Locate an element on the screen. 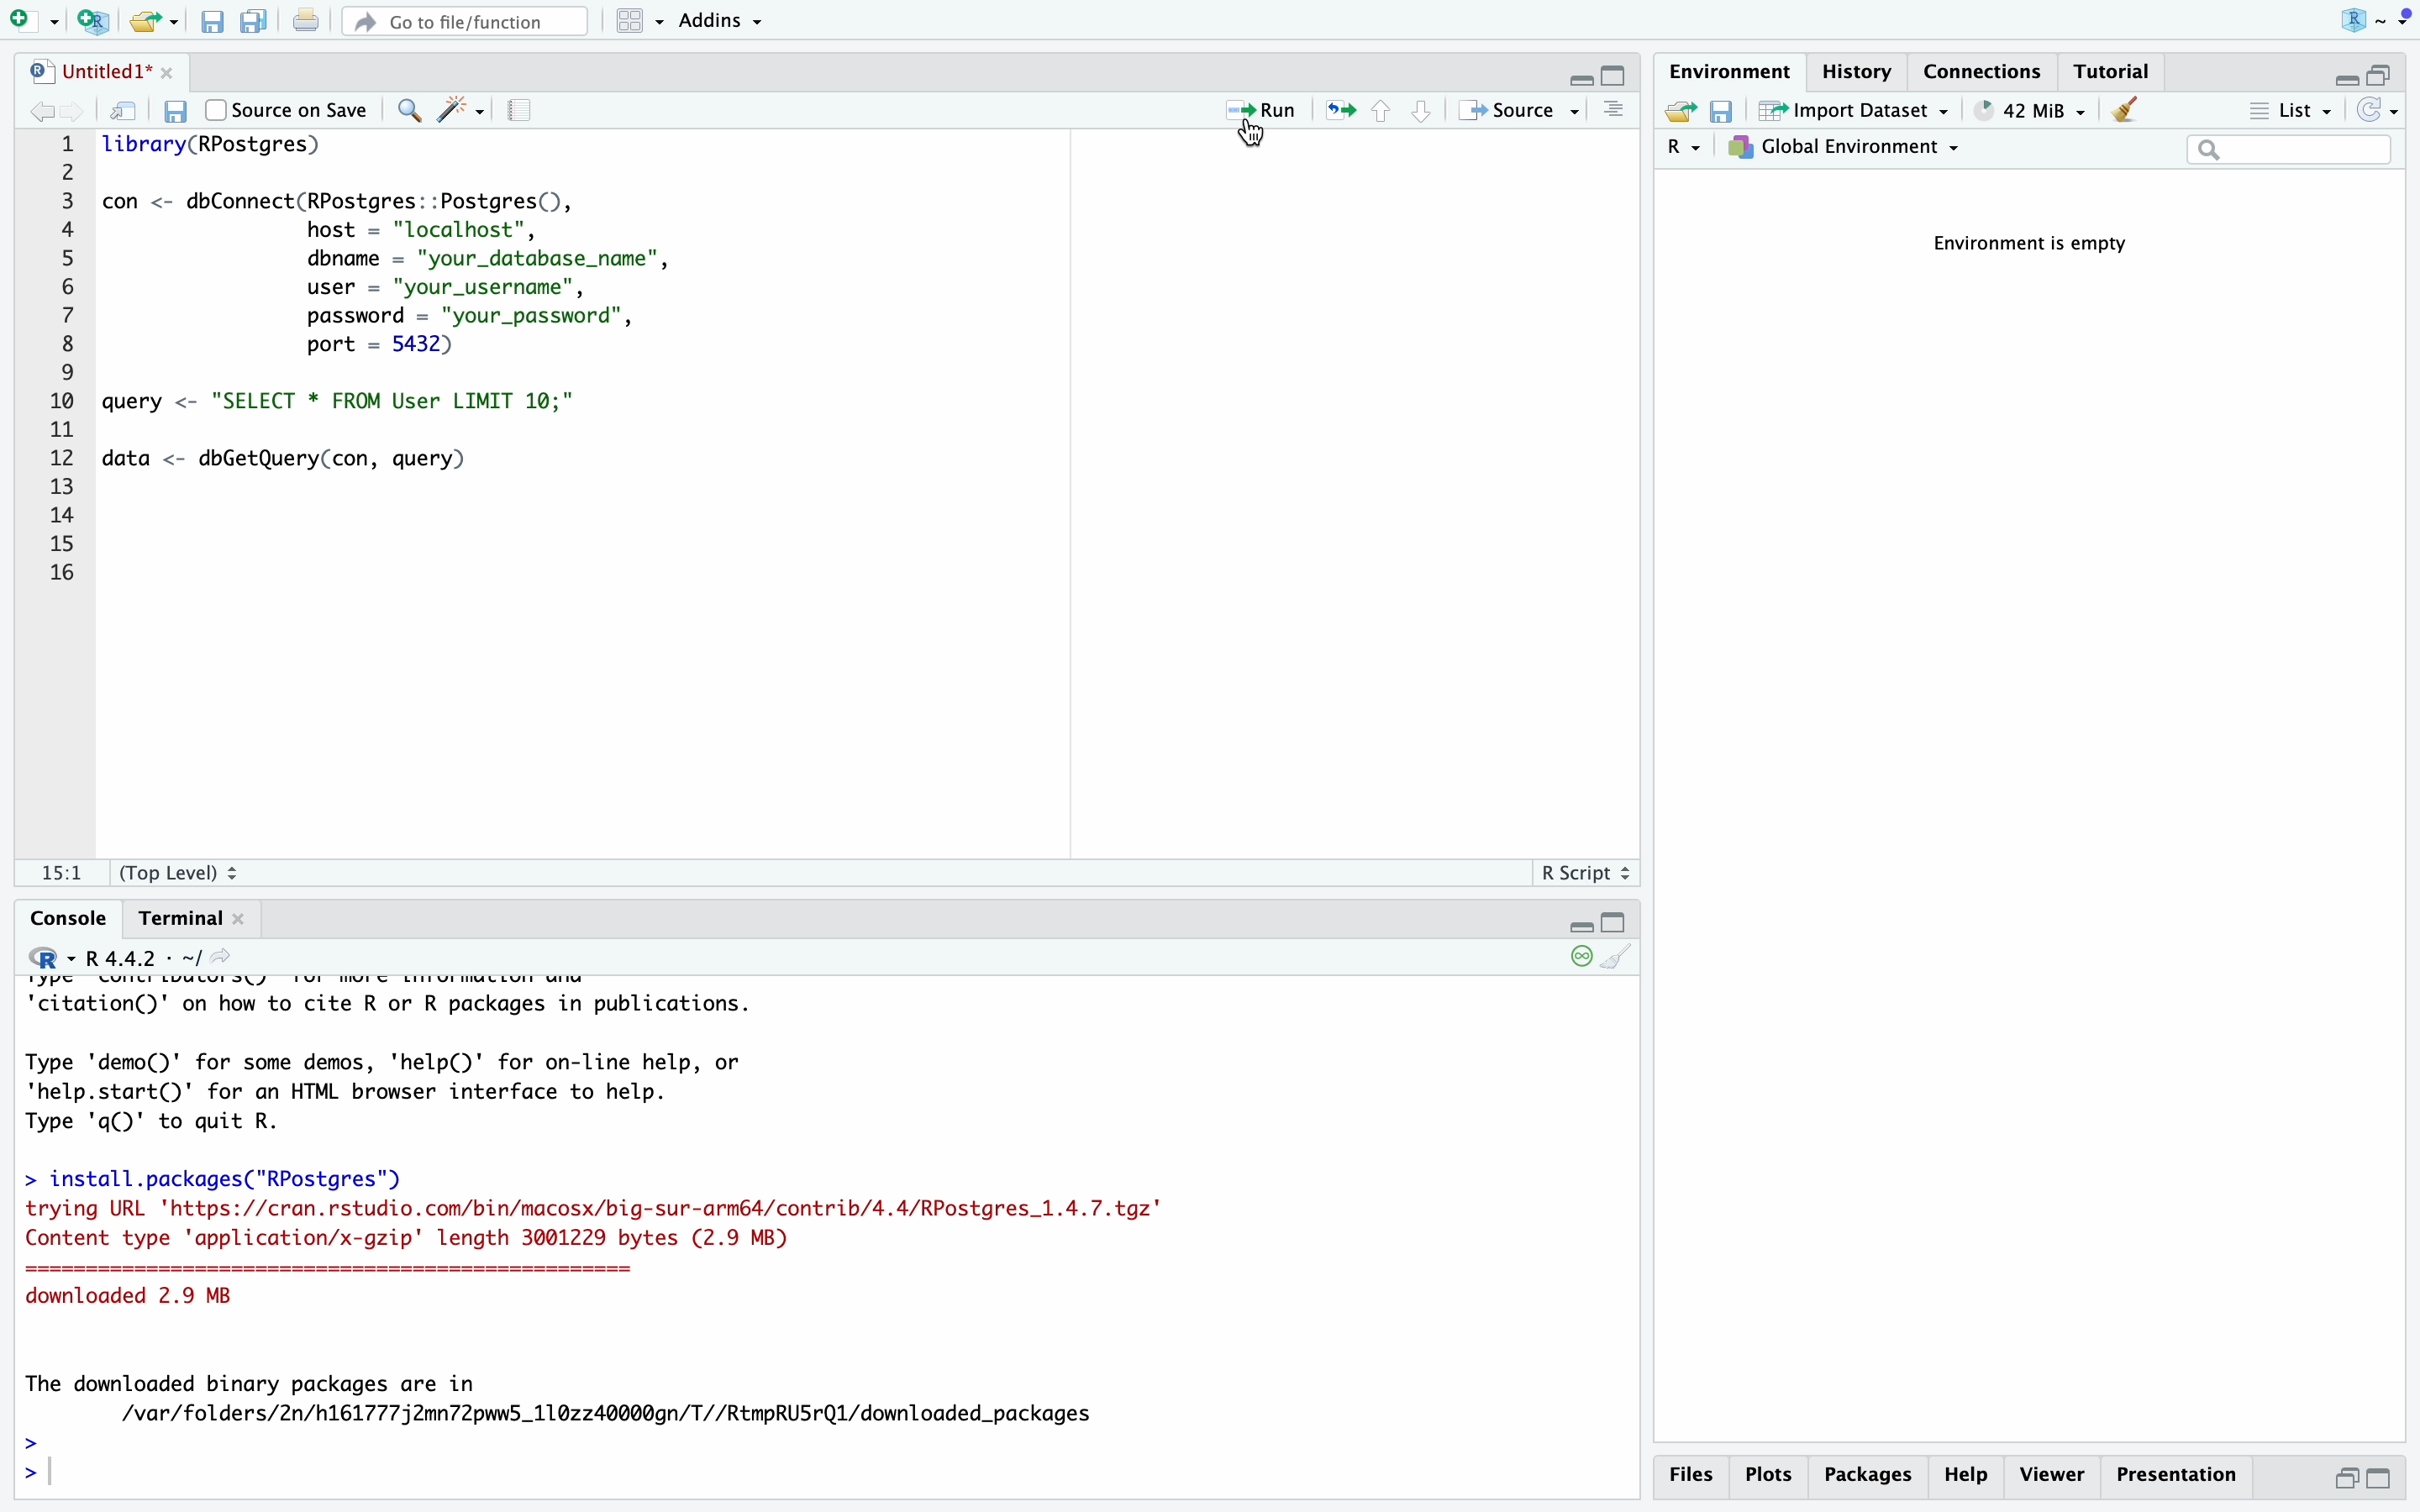 The width and height of the screenshot is (2420, 1512). R 4.4.2 . ~/ is located at coordinates (149, 959).